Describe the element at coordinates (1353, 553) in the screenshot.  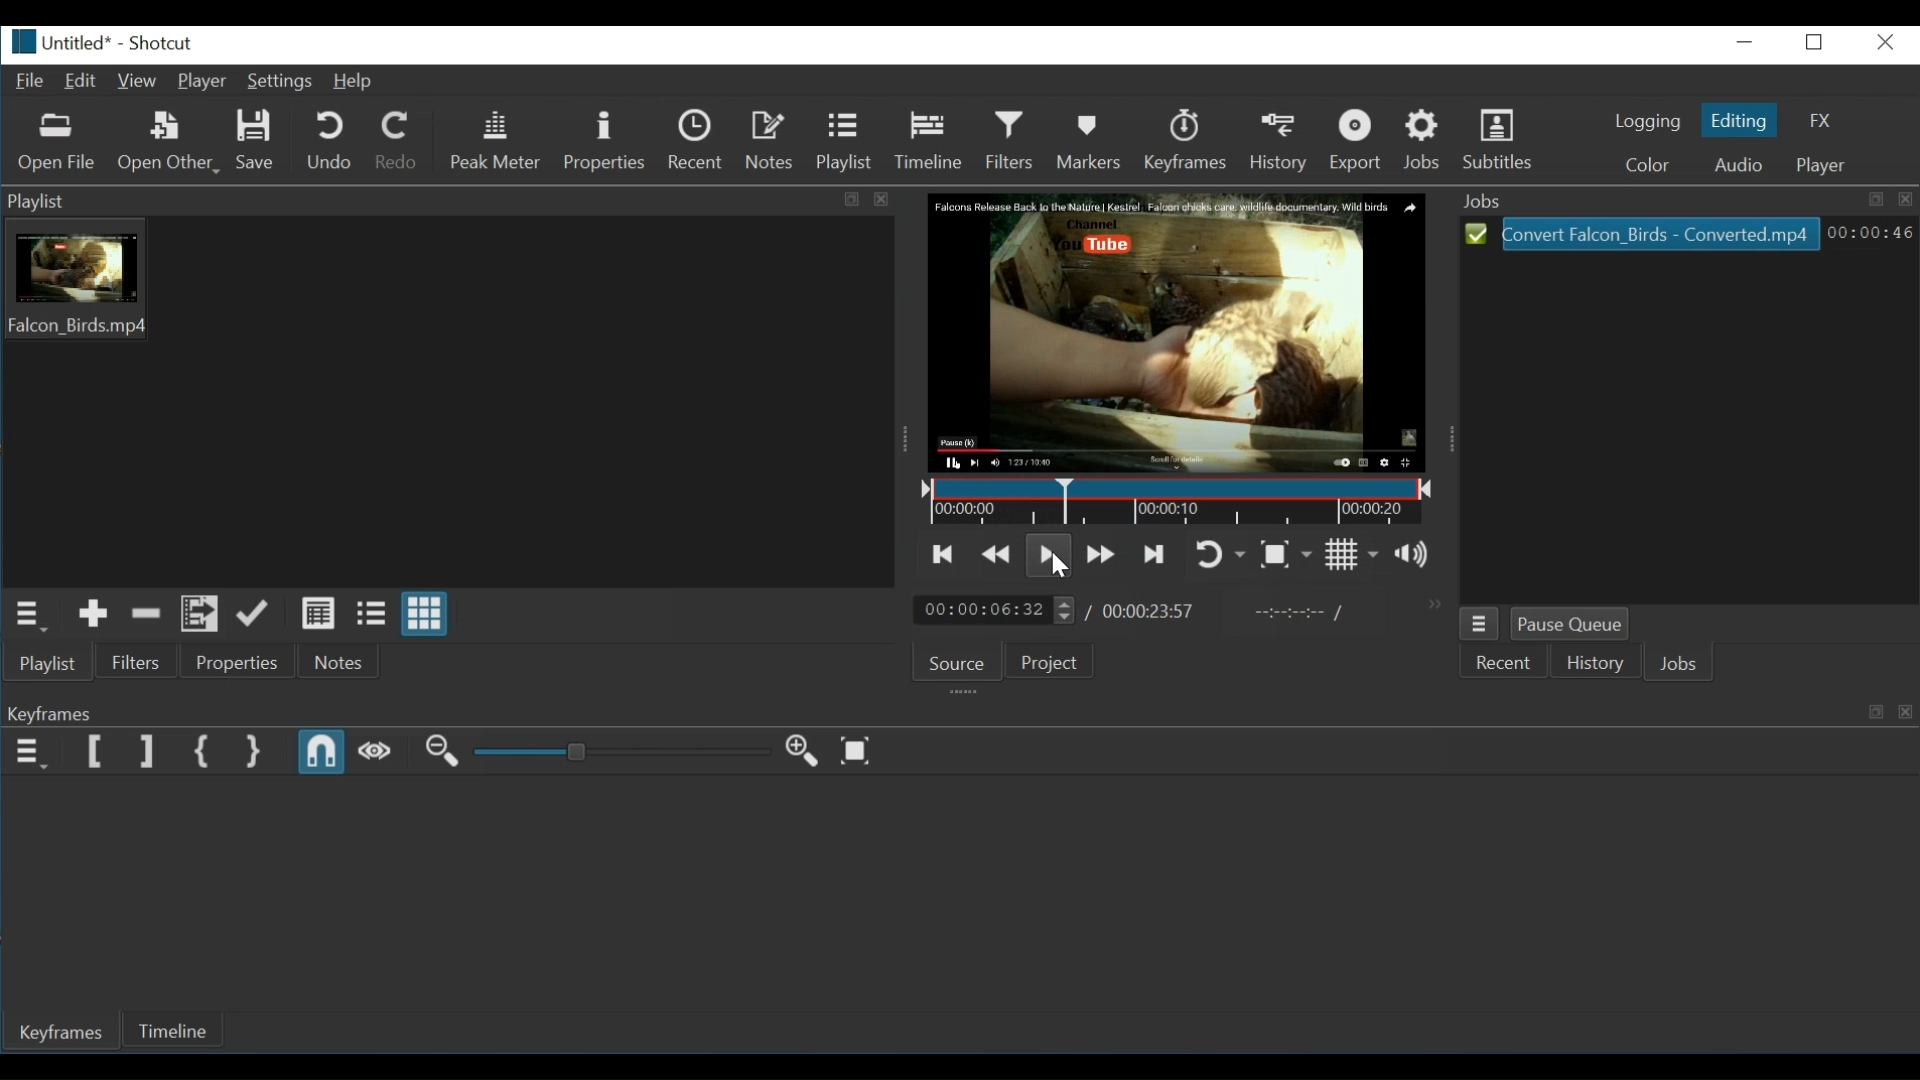
I see `Toggle grid display on the player` at that location.